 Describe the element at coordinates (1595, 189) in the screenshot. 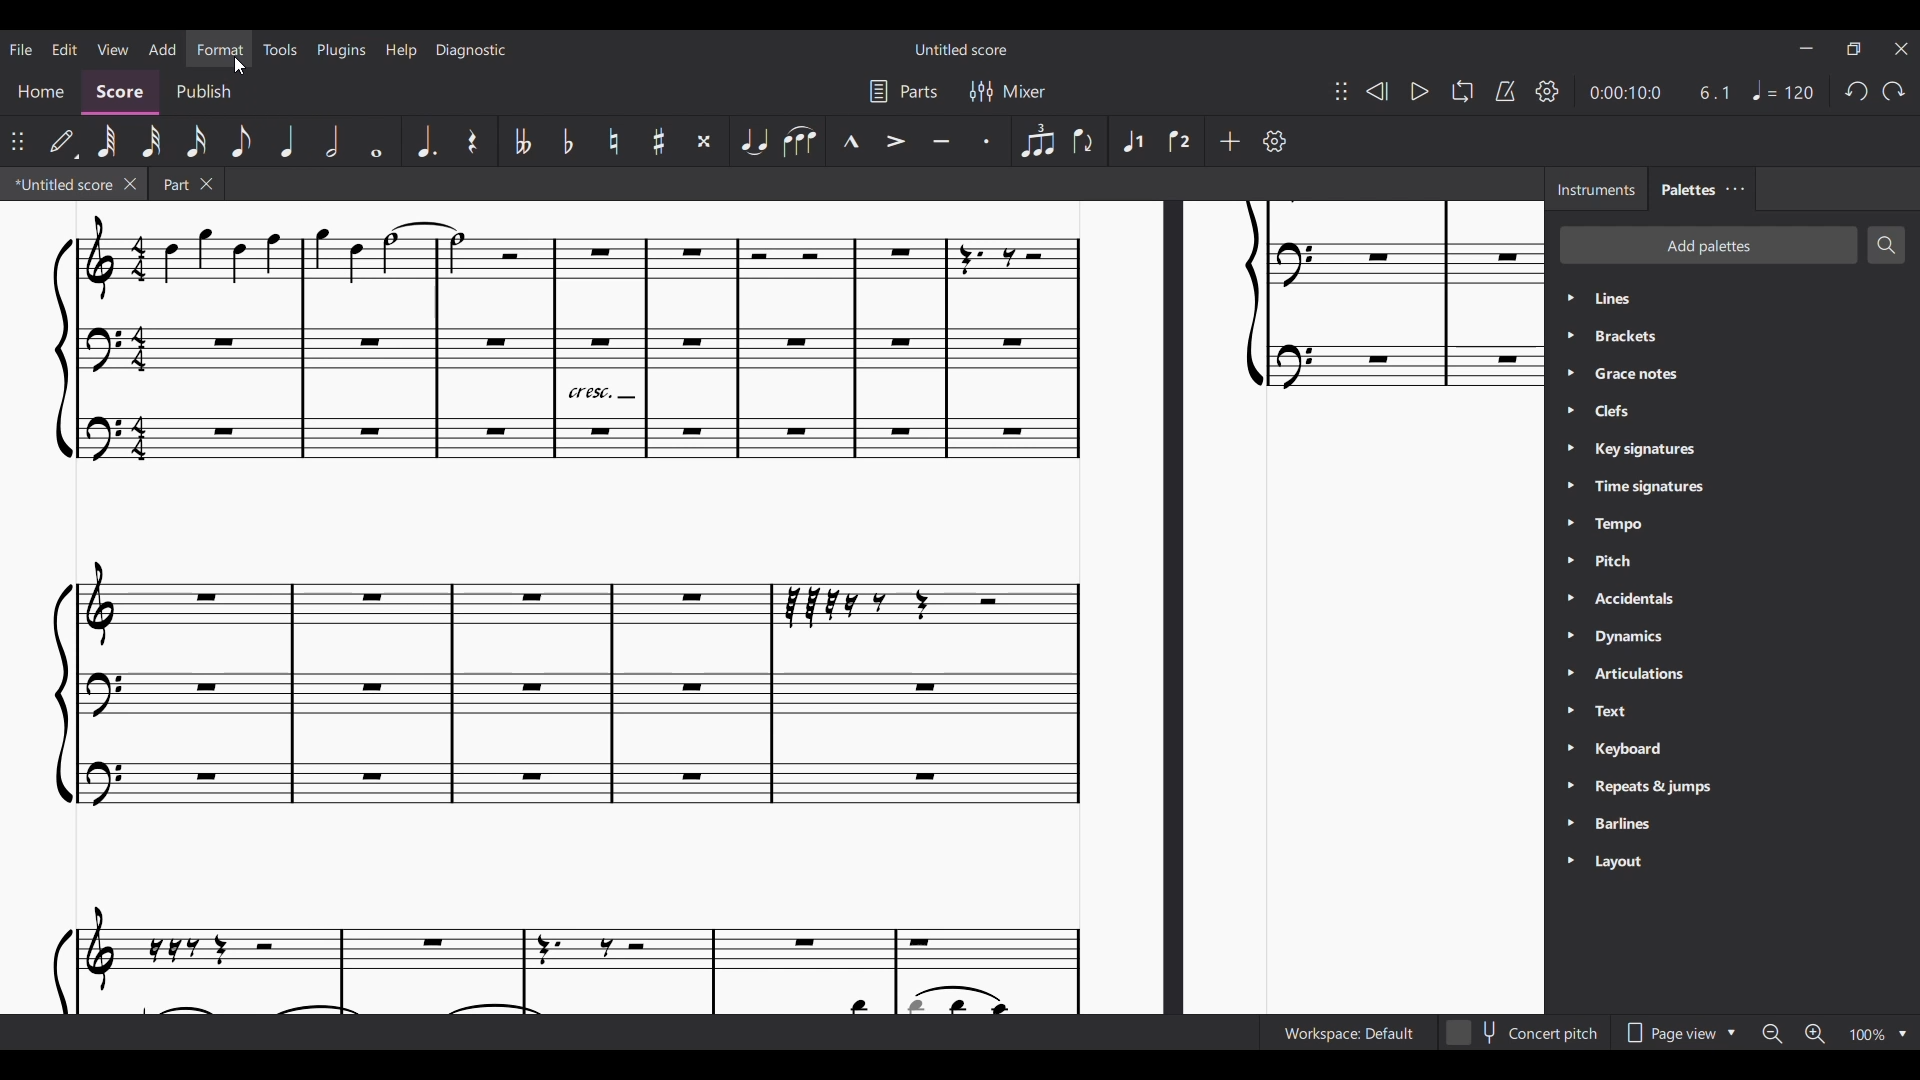

I see `Instruments tab` at that location.